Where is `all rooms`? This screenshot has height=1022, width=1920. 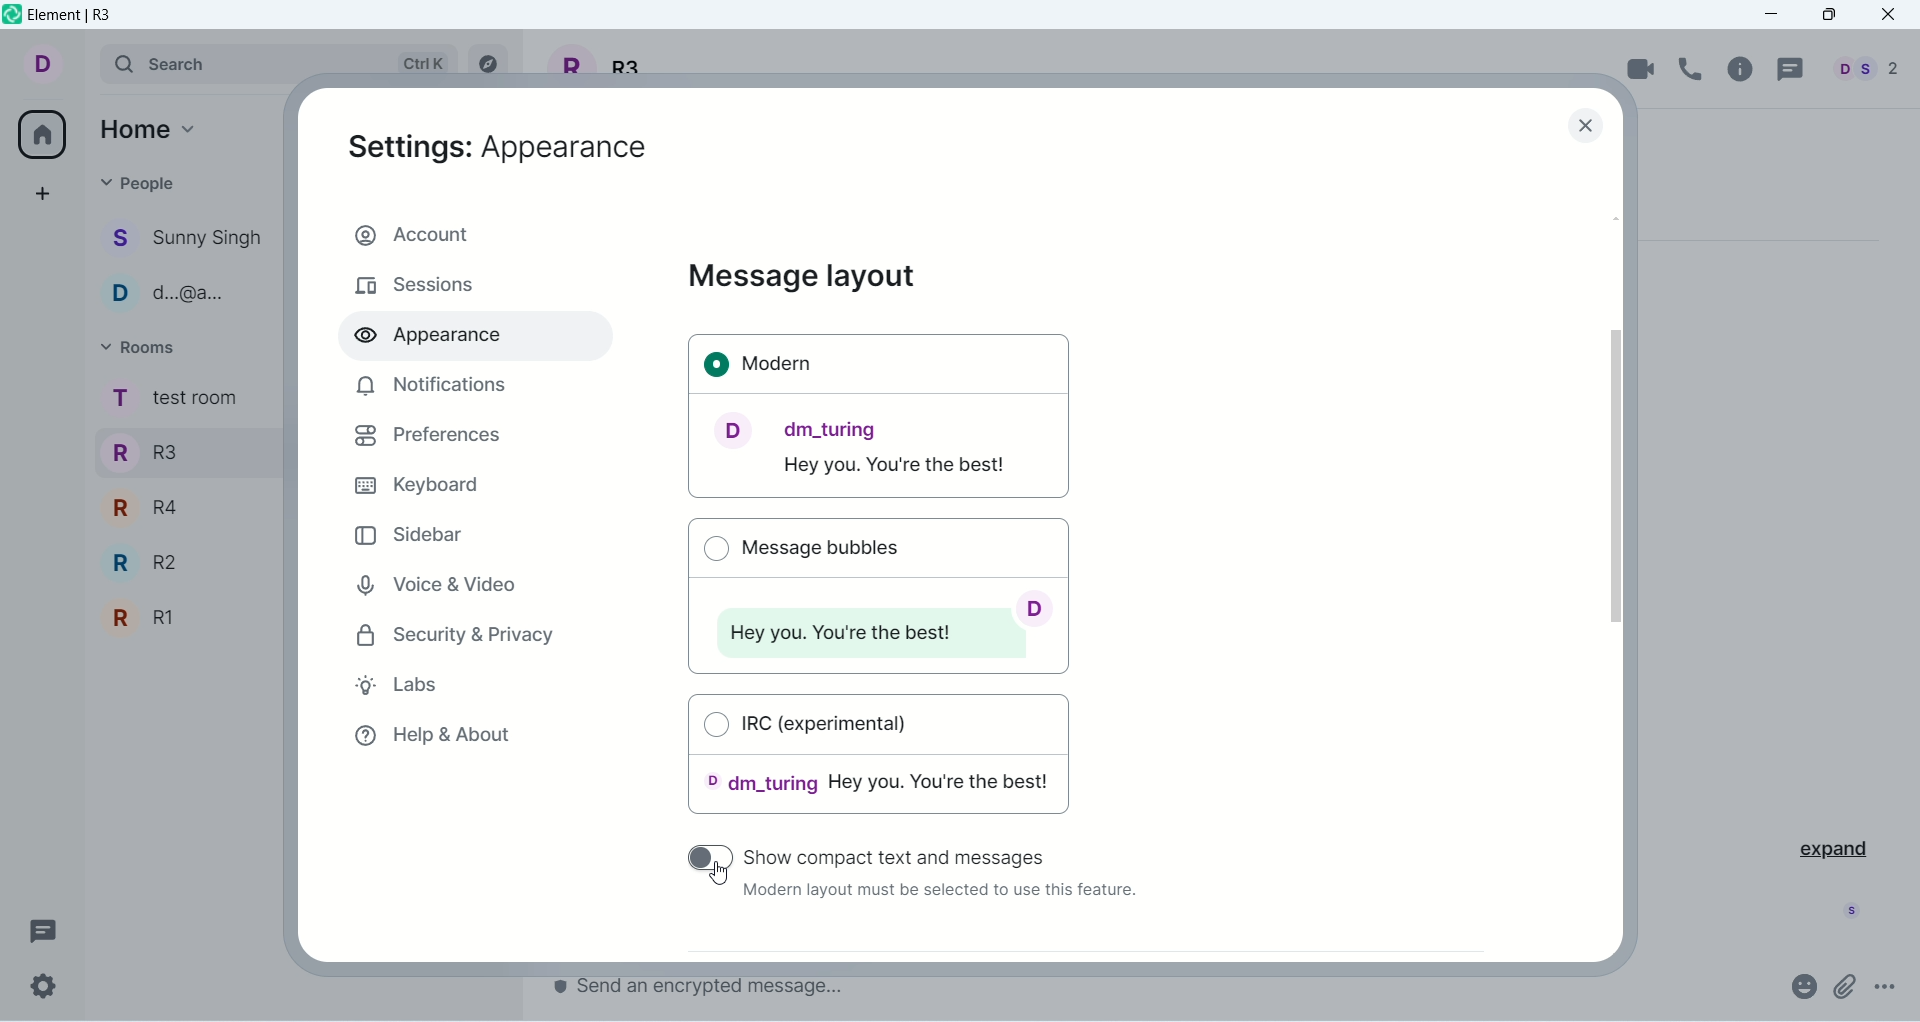
all rooms is located at coordinates (37, 134).